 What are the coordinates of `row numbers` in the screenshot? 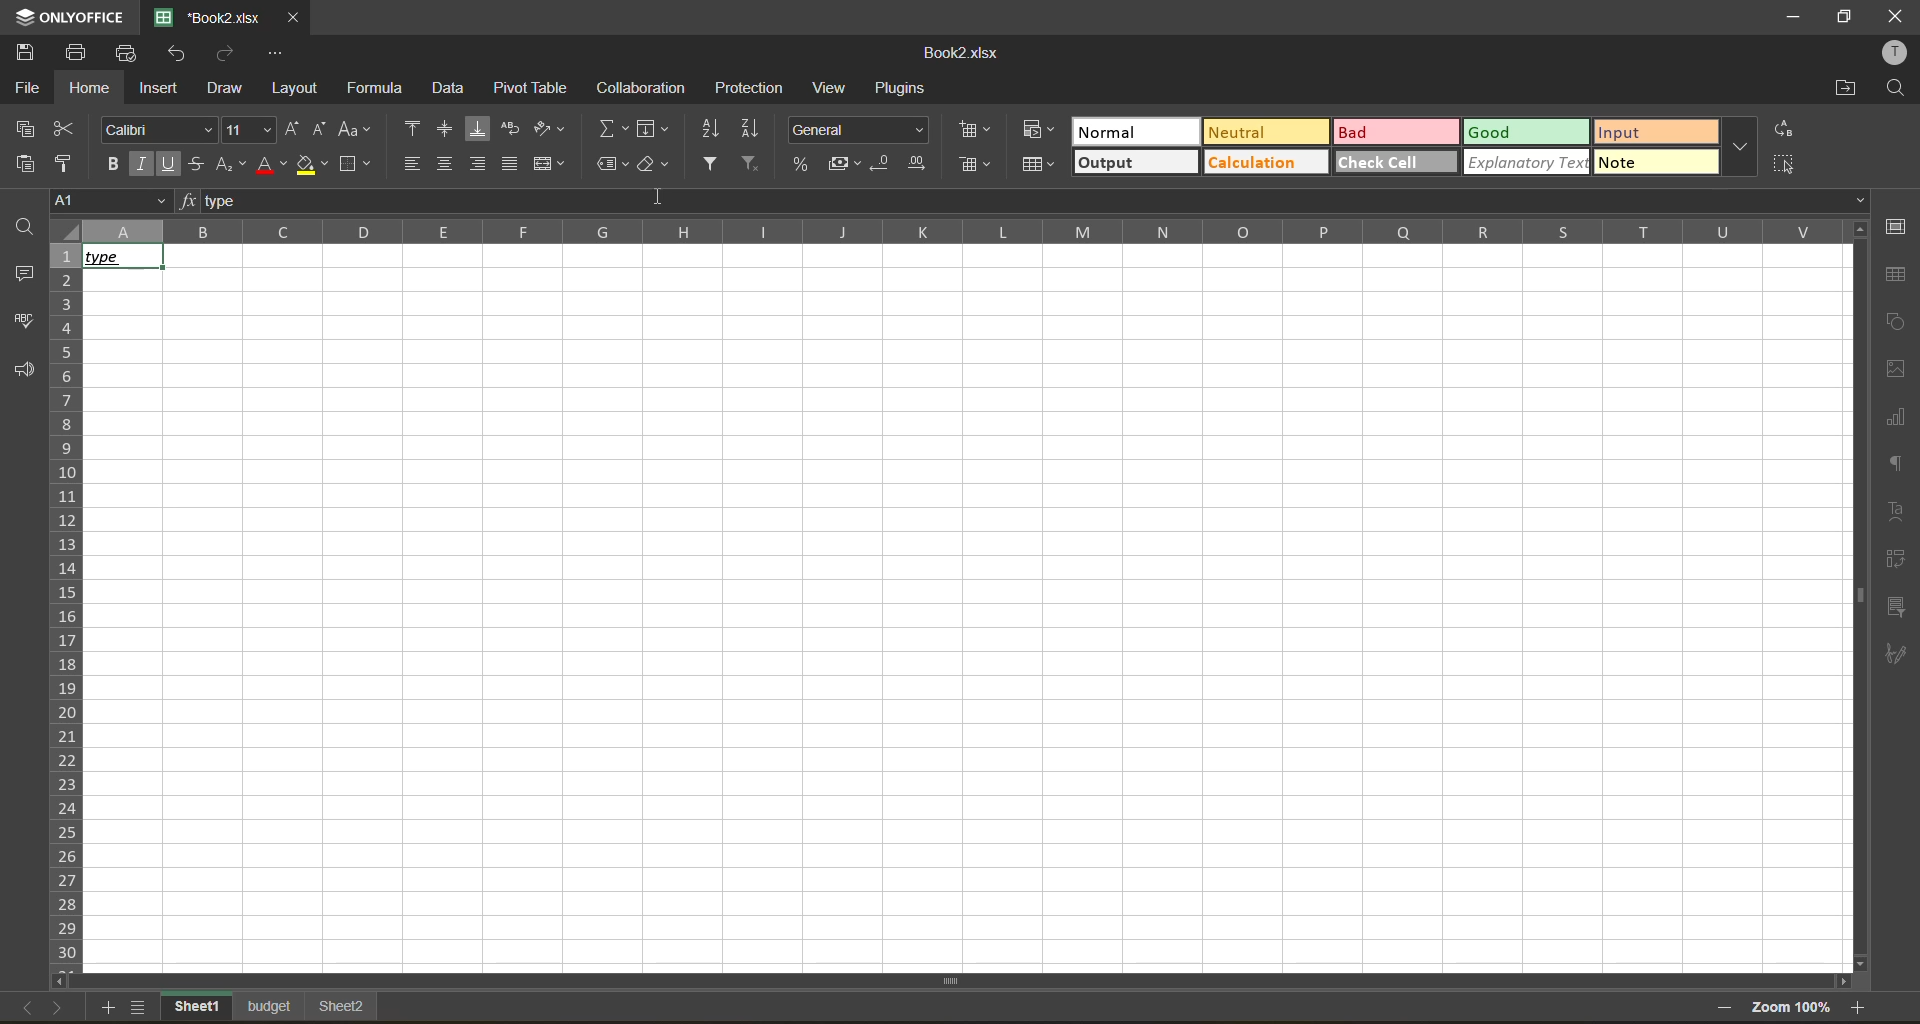 It's located at (64, 607).